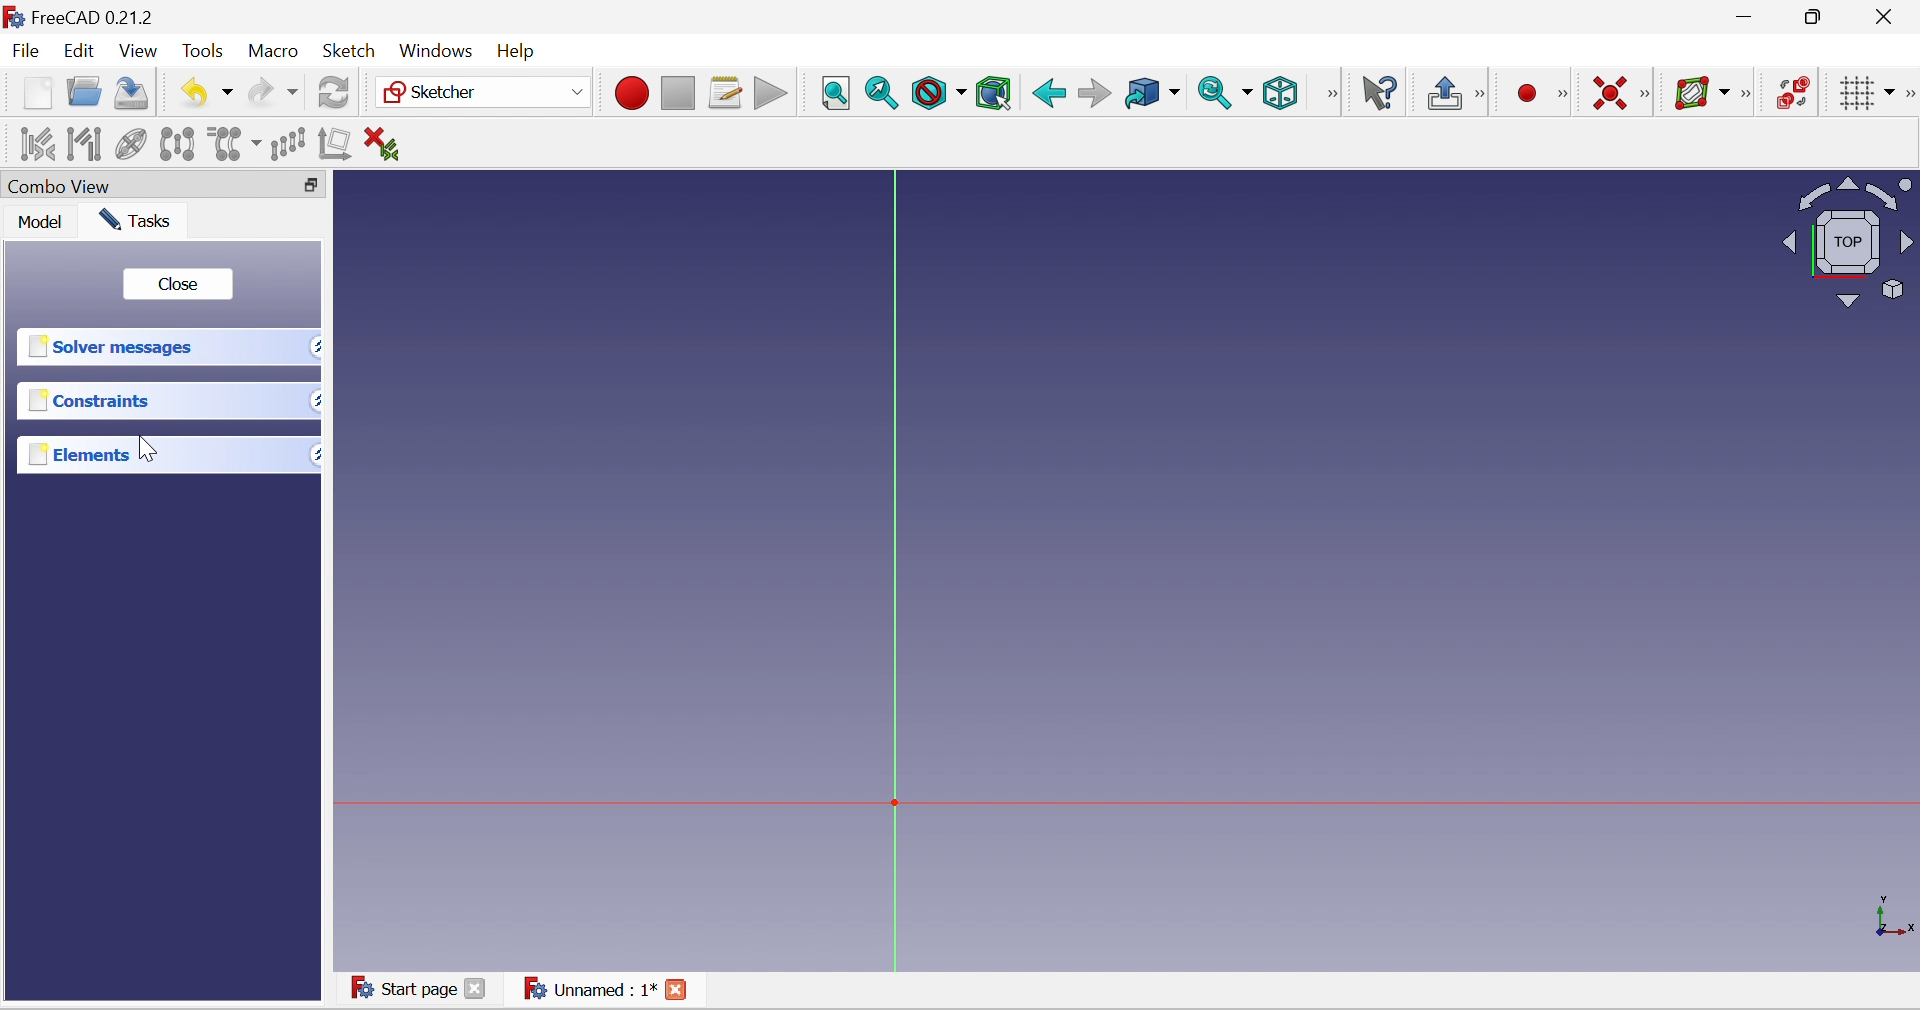  I want to click on Minimize, so click(1745, 19).